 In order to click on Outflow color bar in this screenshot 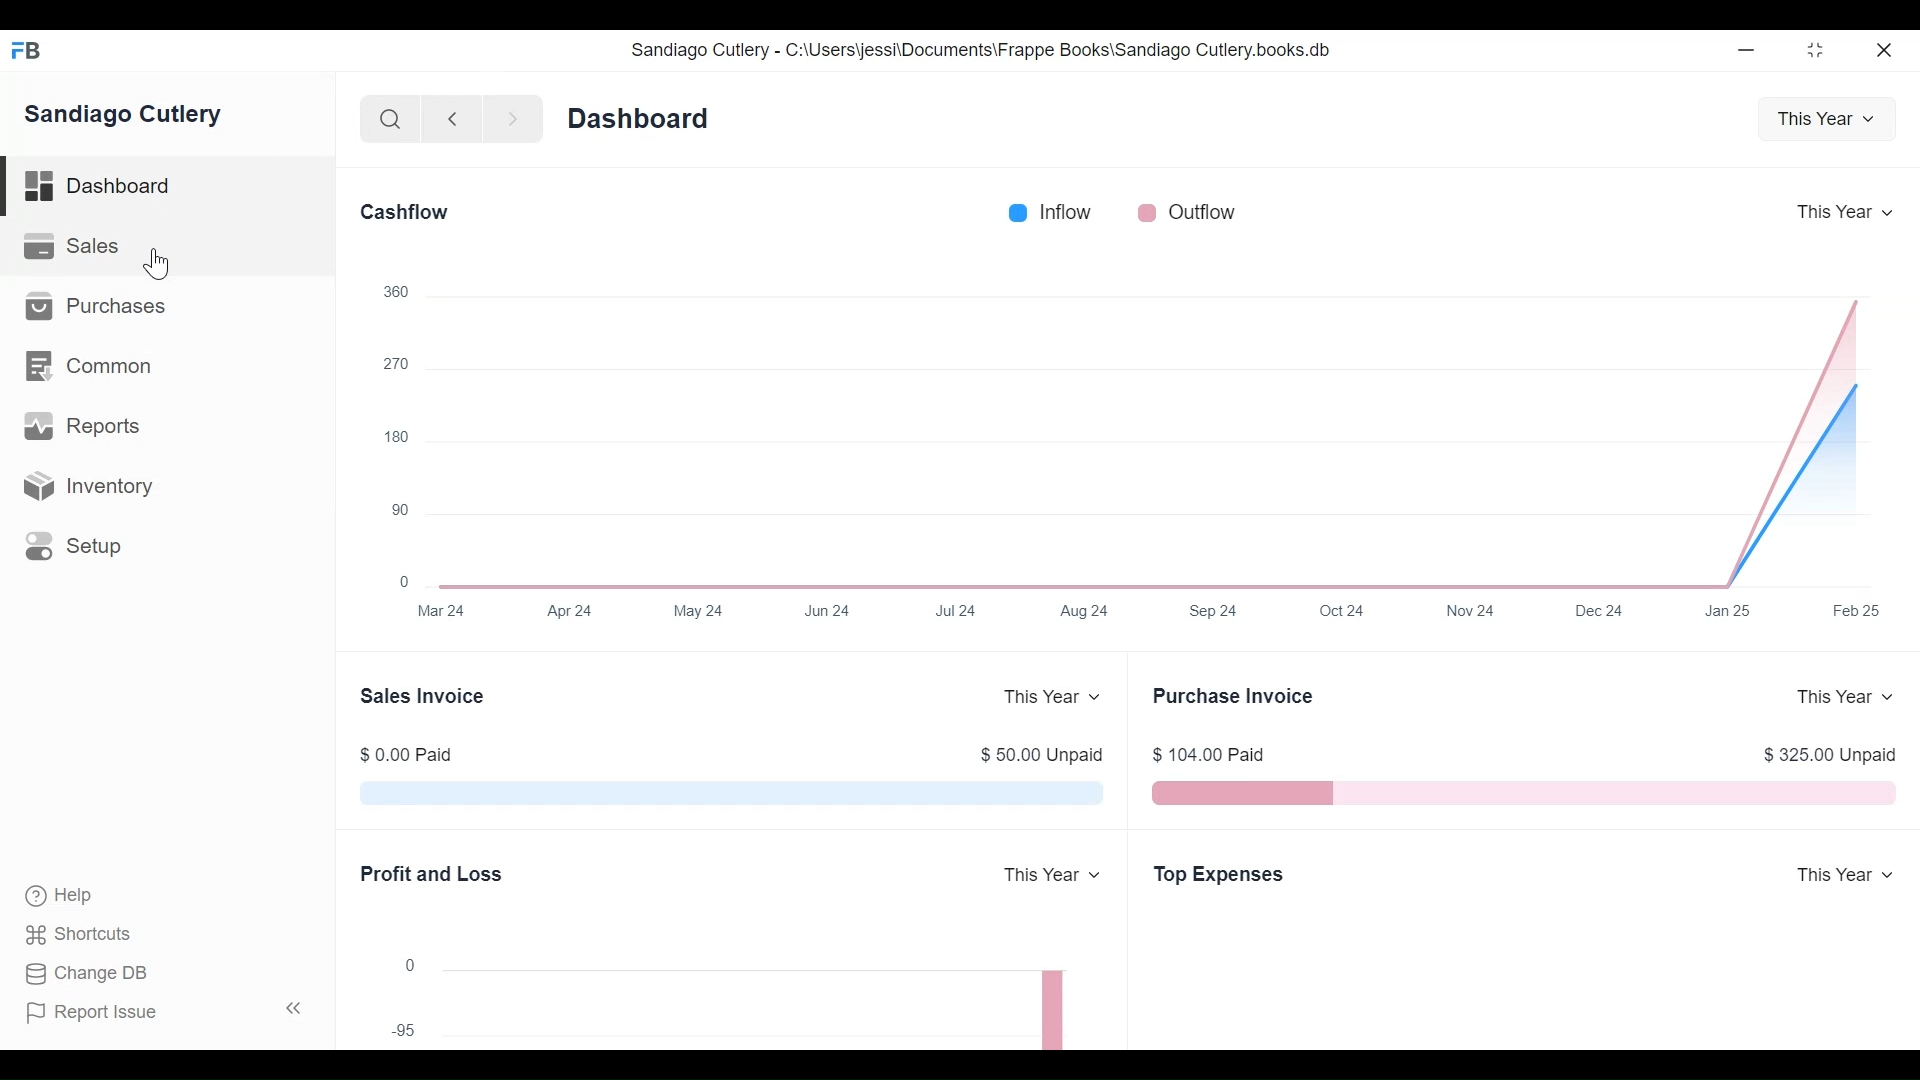, I will do `click(1147, 212)`.